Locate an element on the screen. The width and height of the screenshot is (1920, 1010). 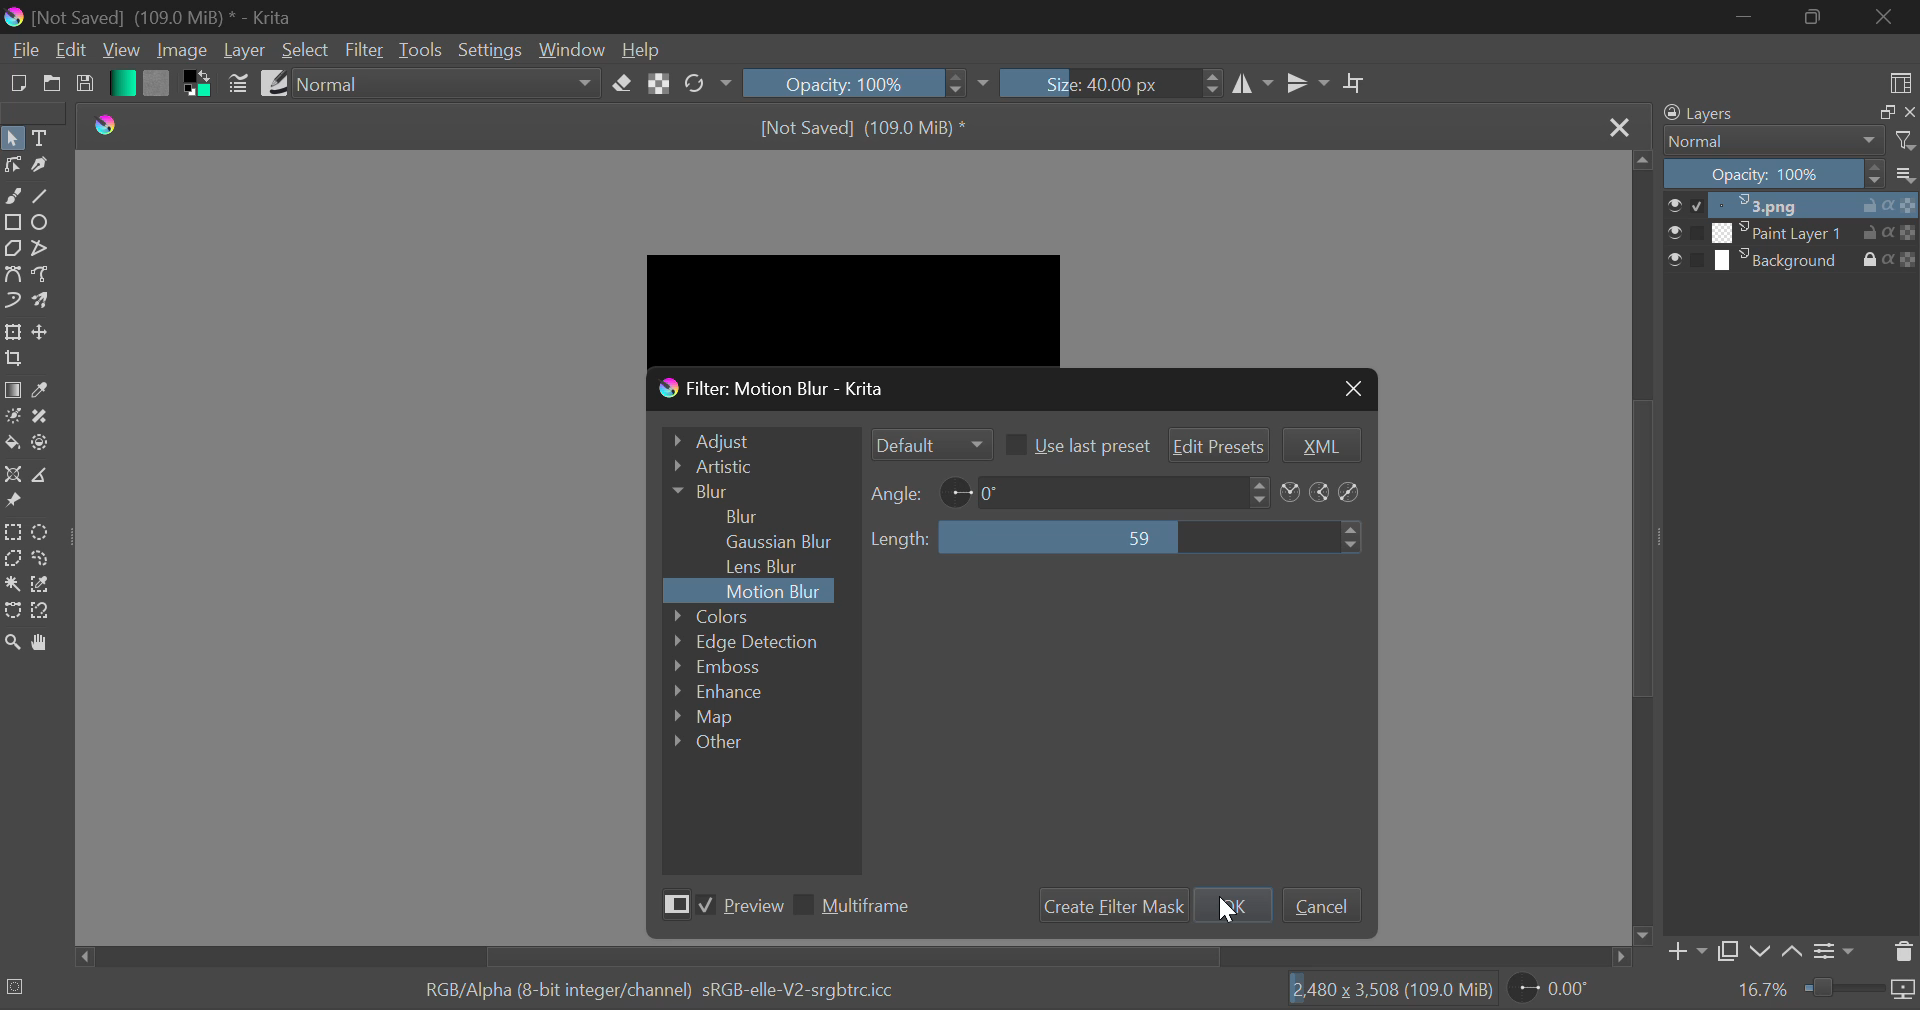
Settings is located at coordinates (488, 48).